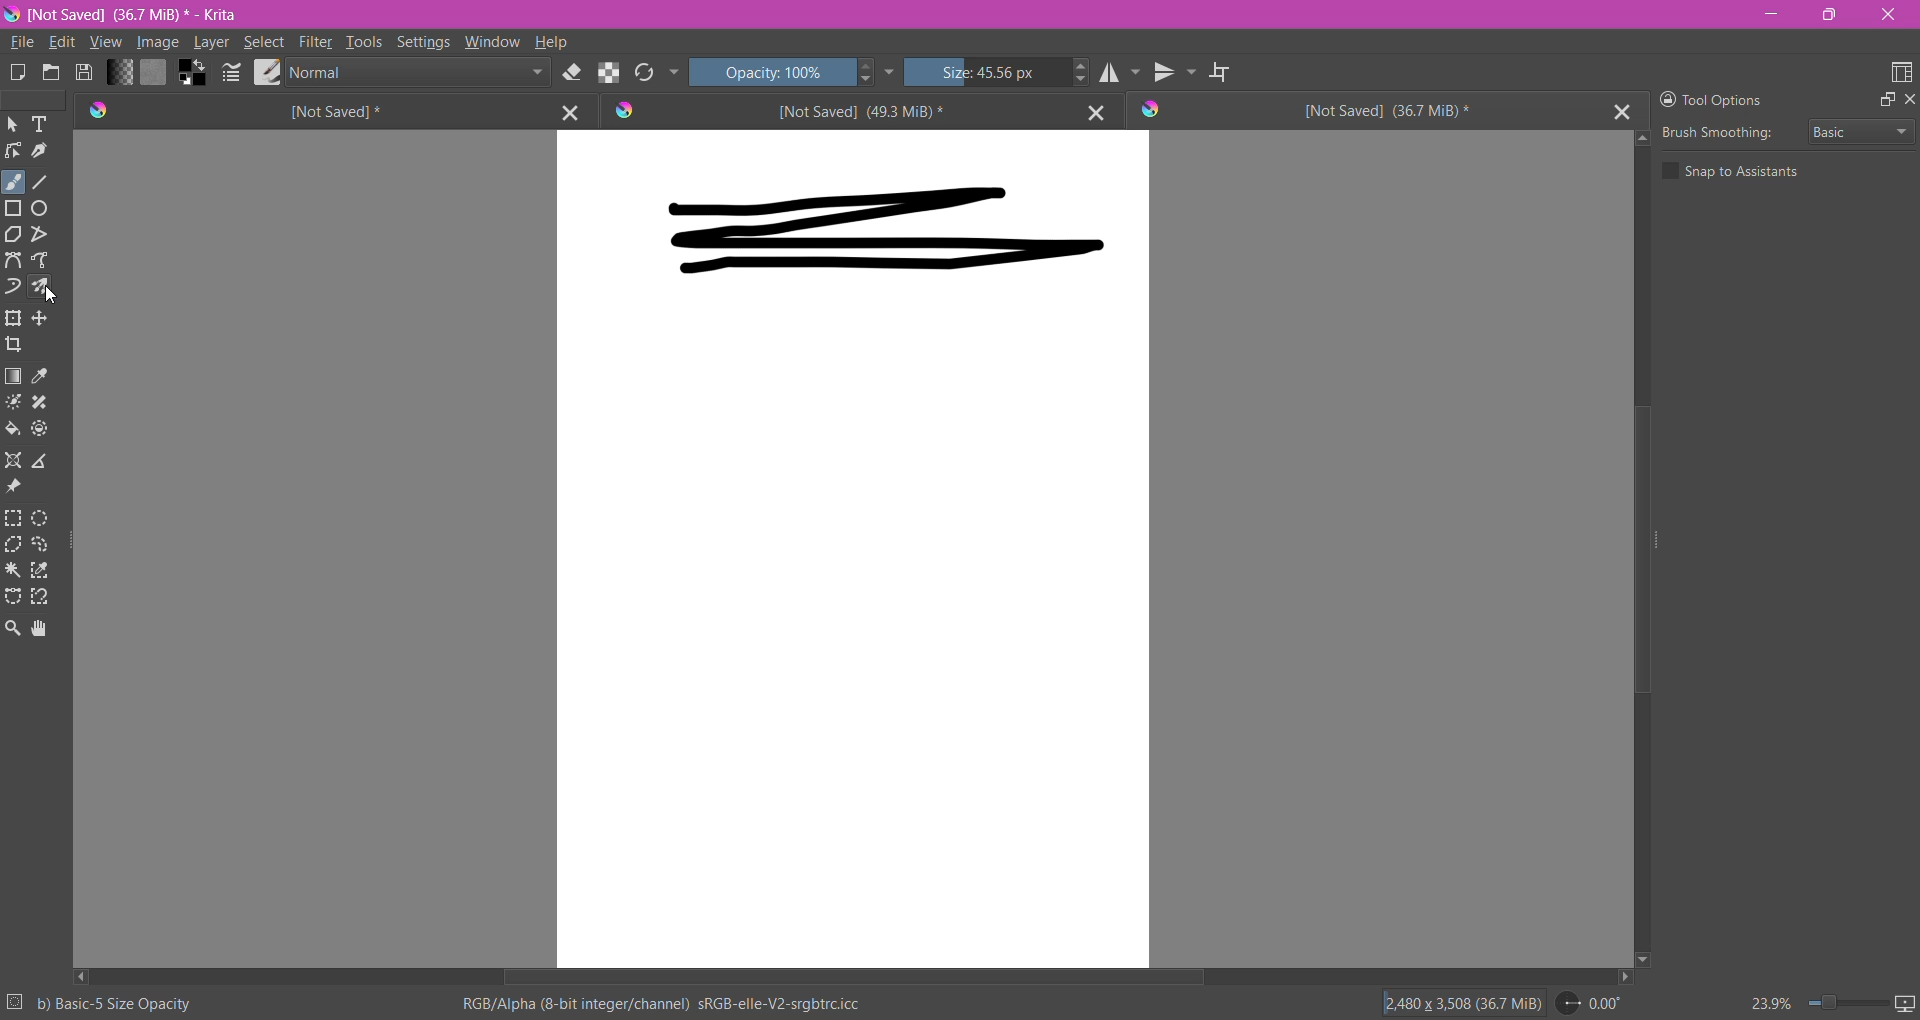  What do you see at coordinates (416, 72) in the screenshot?
I see `Blending Mode` at bounding box center [416, 72].